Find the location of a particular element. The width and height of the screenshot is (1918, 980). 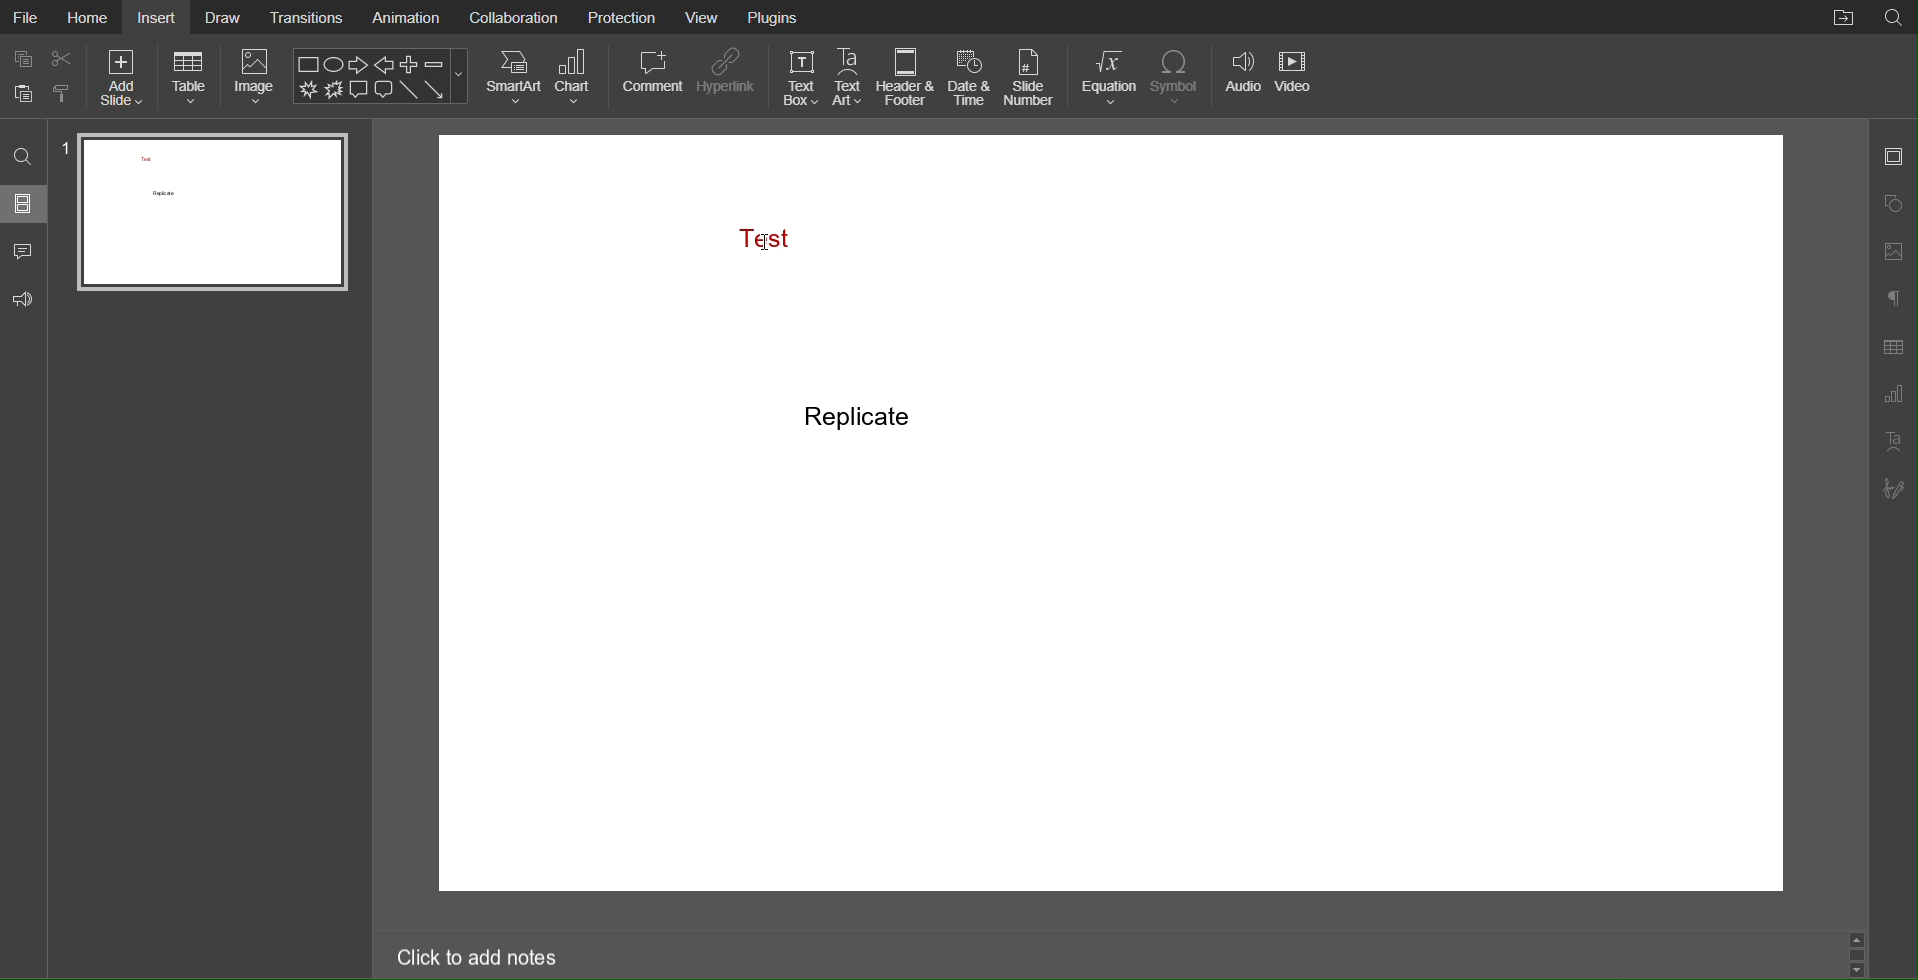

Signature is located at coordinates (1893, 488).